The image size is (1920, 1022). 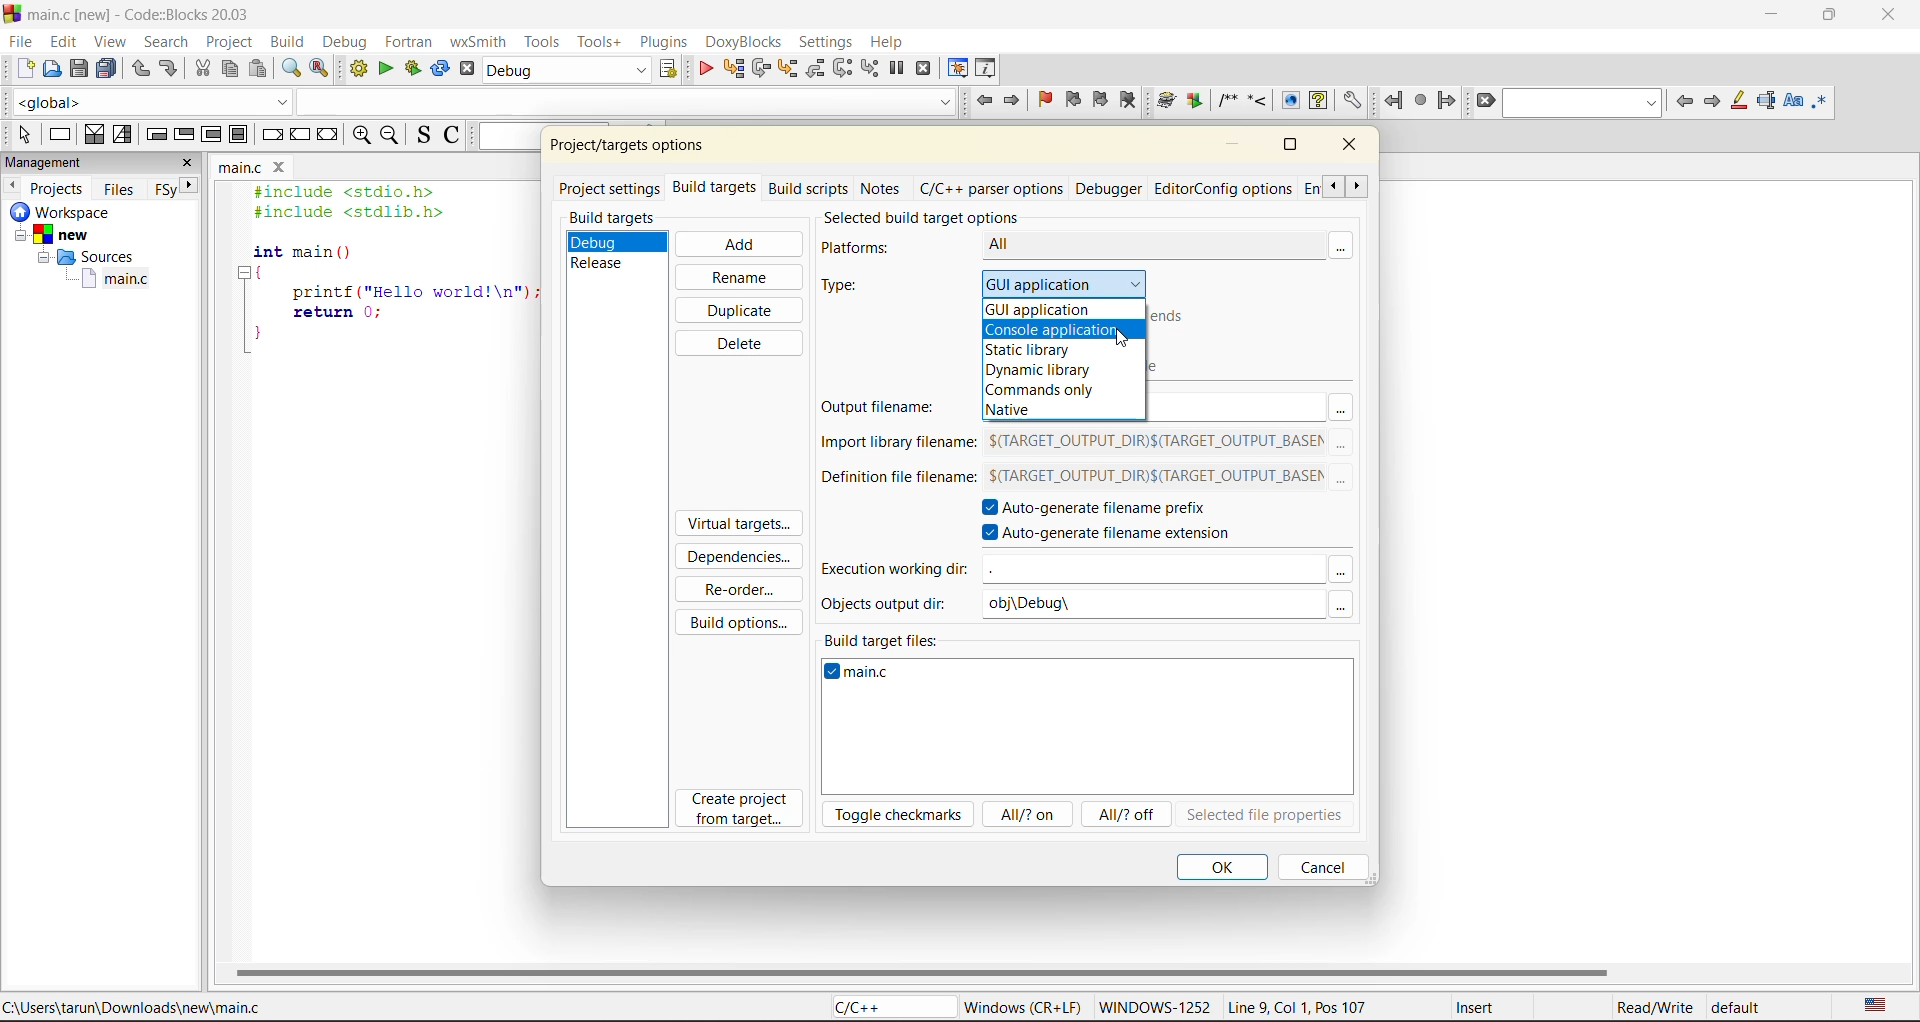 I want to click on definition file name, so click(x=893, y=483).